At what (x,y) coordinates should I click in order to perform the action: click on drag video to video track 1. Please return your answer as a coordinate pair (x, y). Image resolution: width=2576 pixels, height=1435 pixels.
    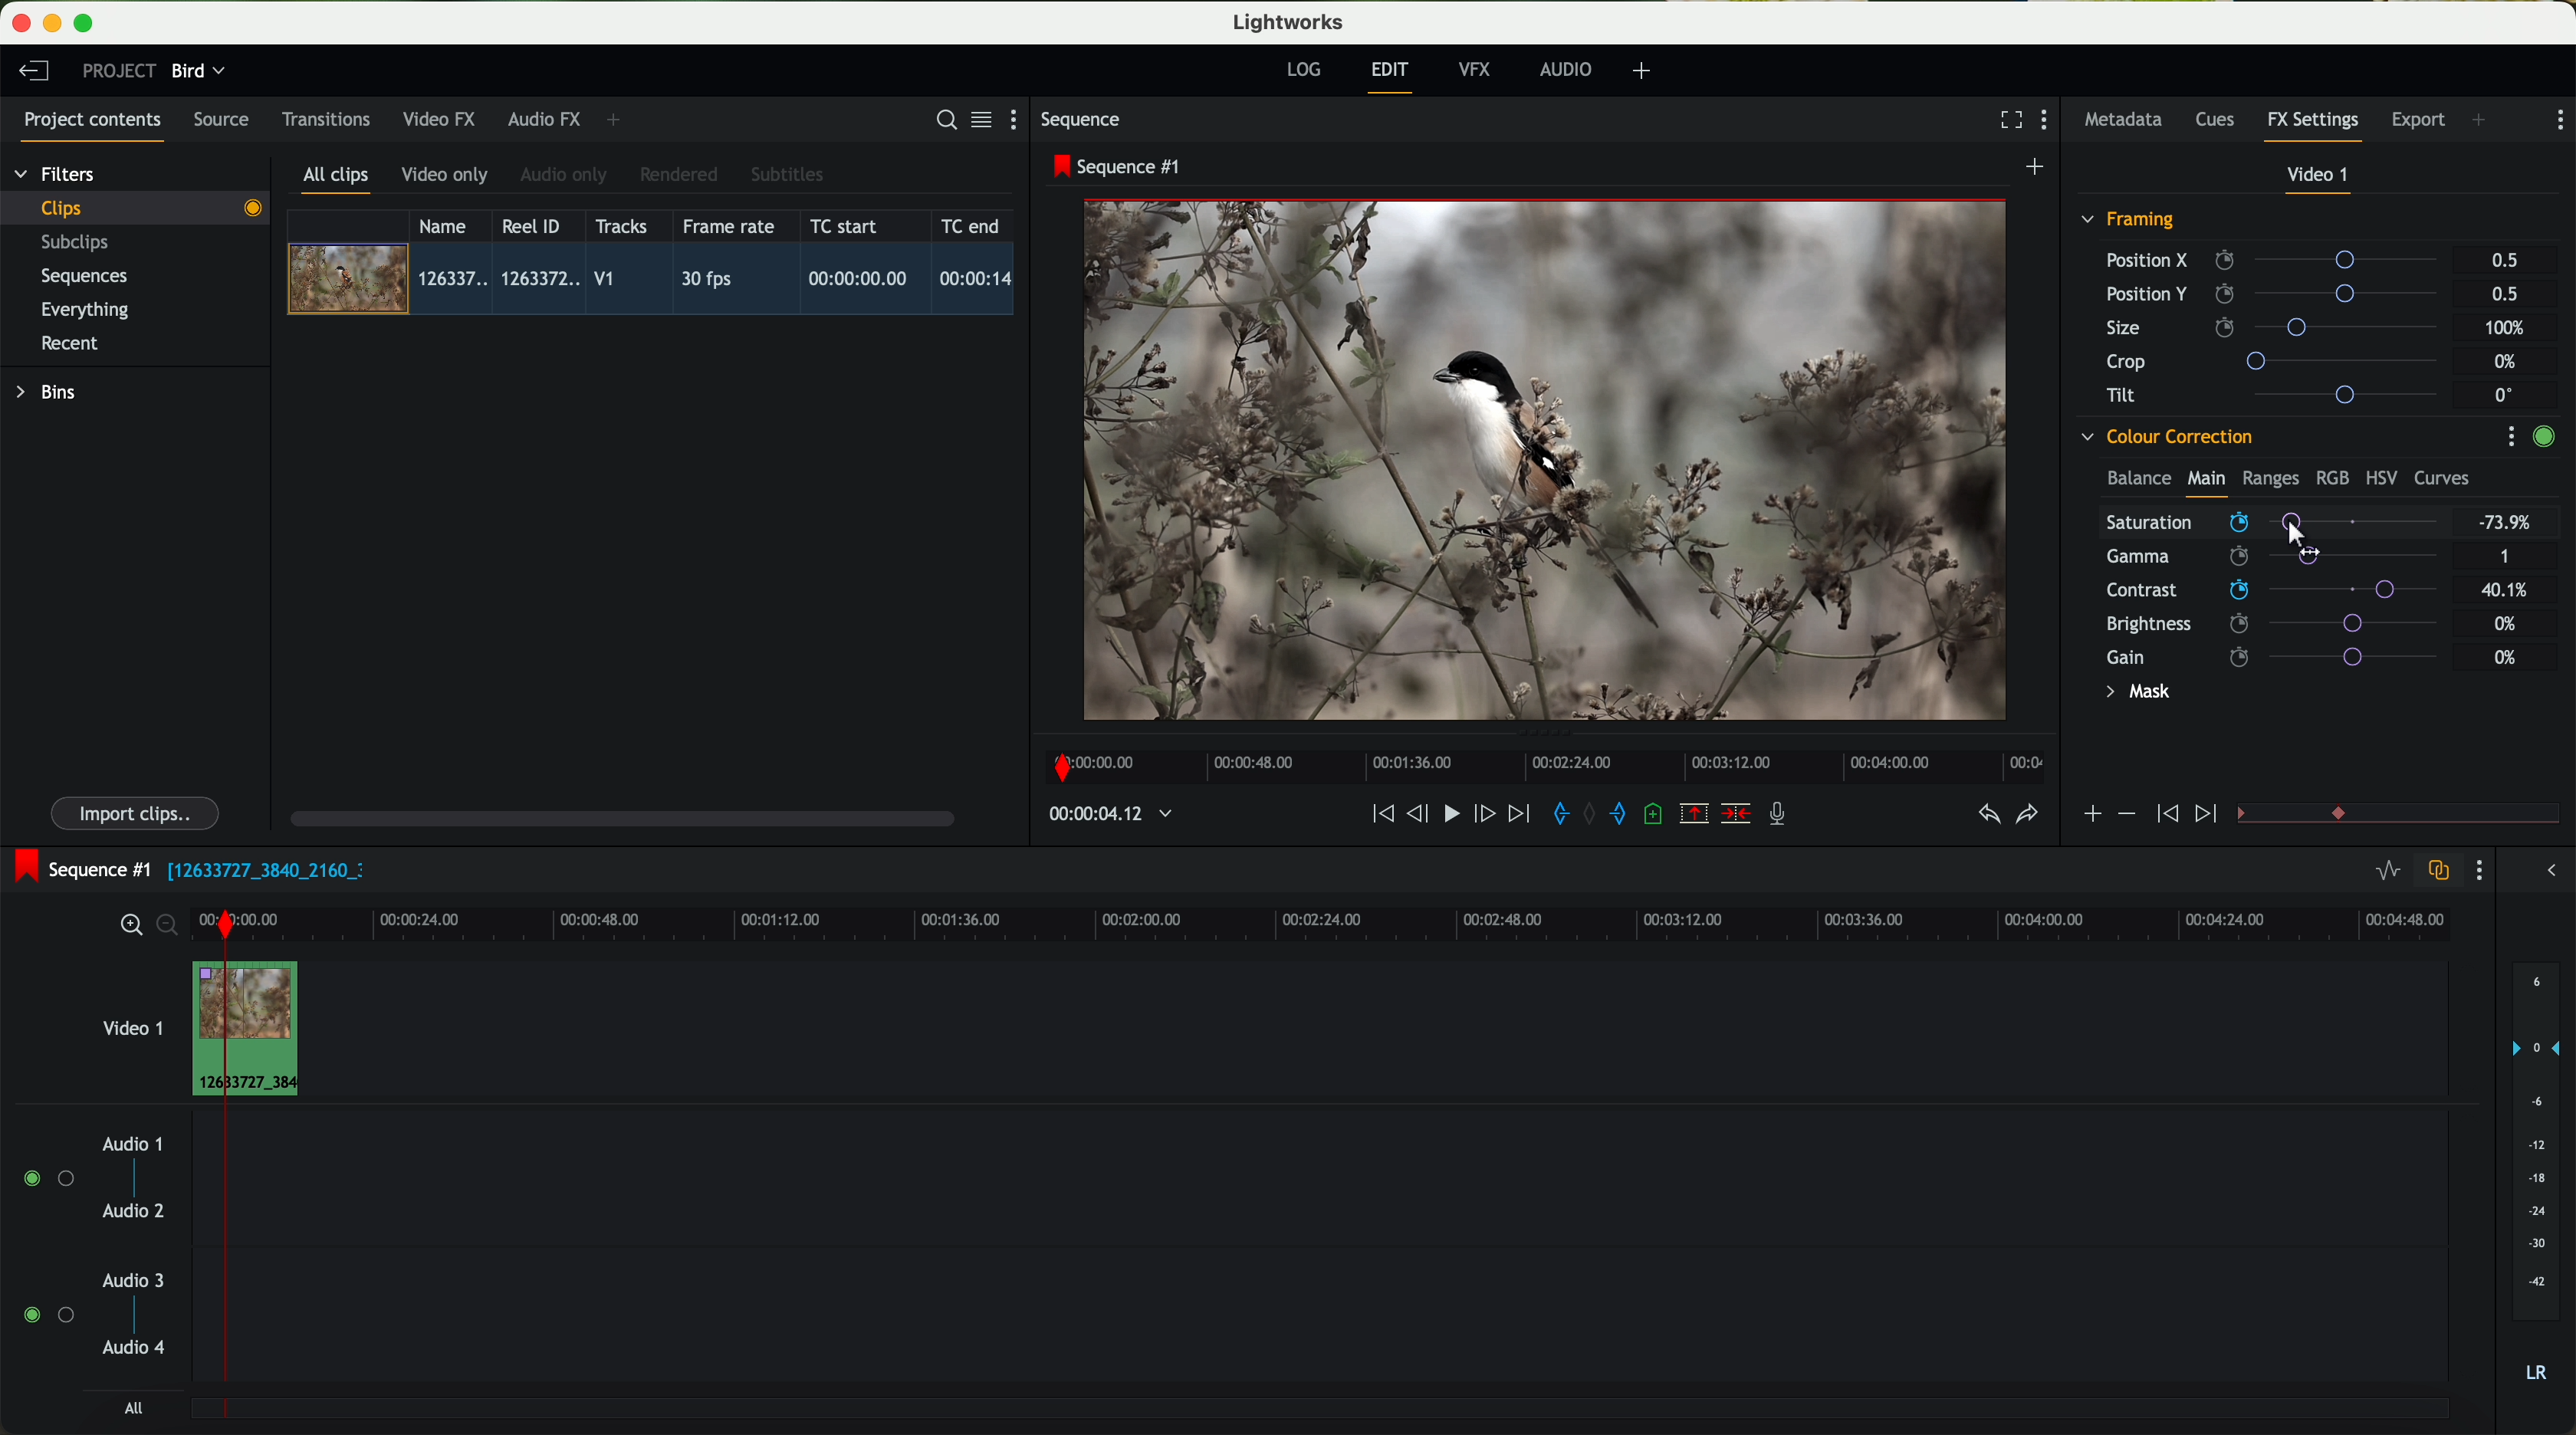
    Looking at the image, I should click on (254, 1030).